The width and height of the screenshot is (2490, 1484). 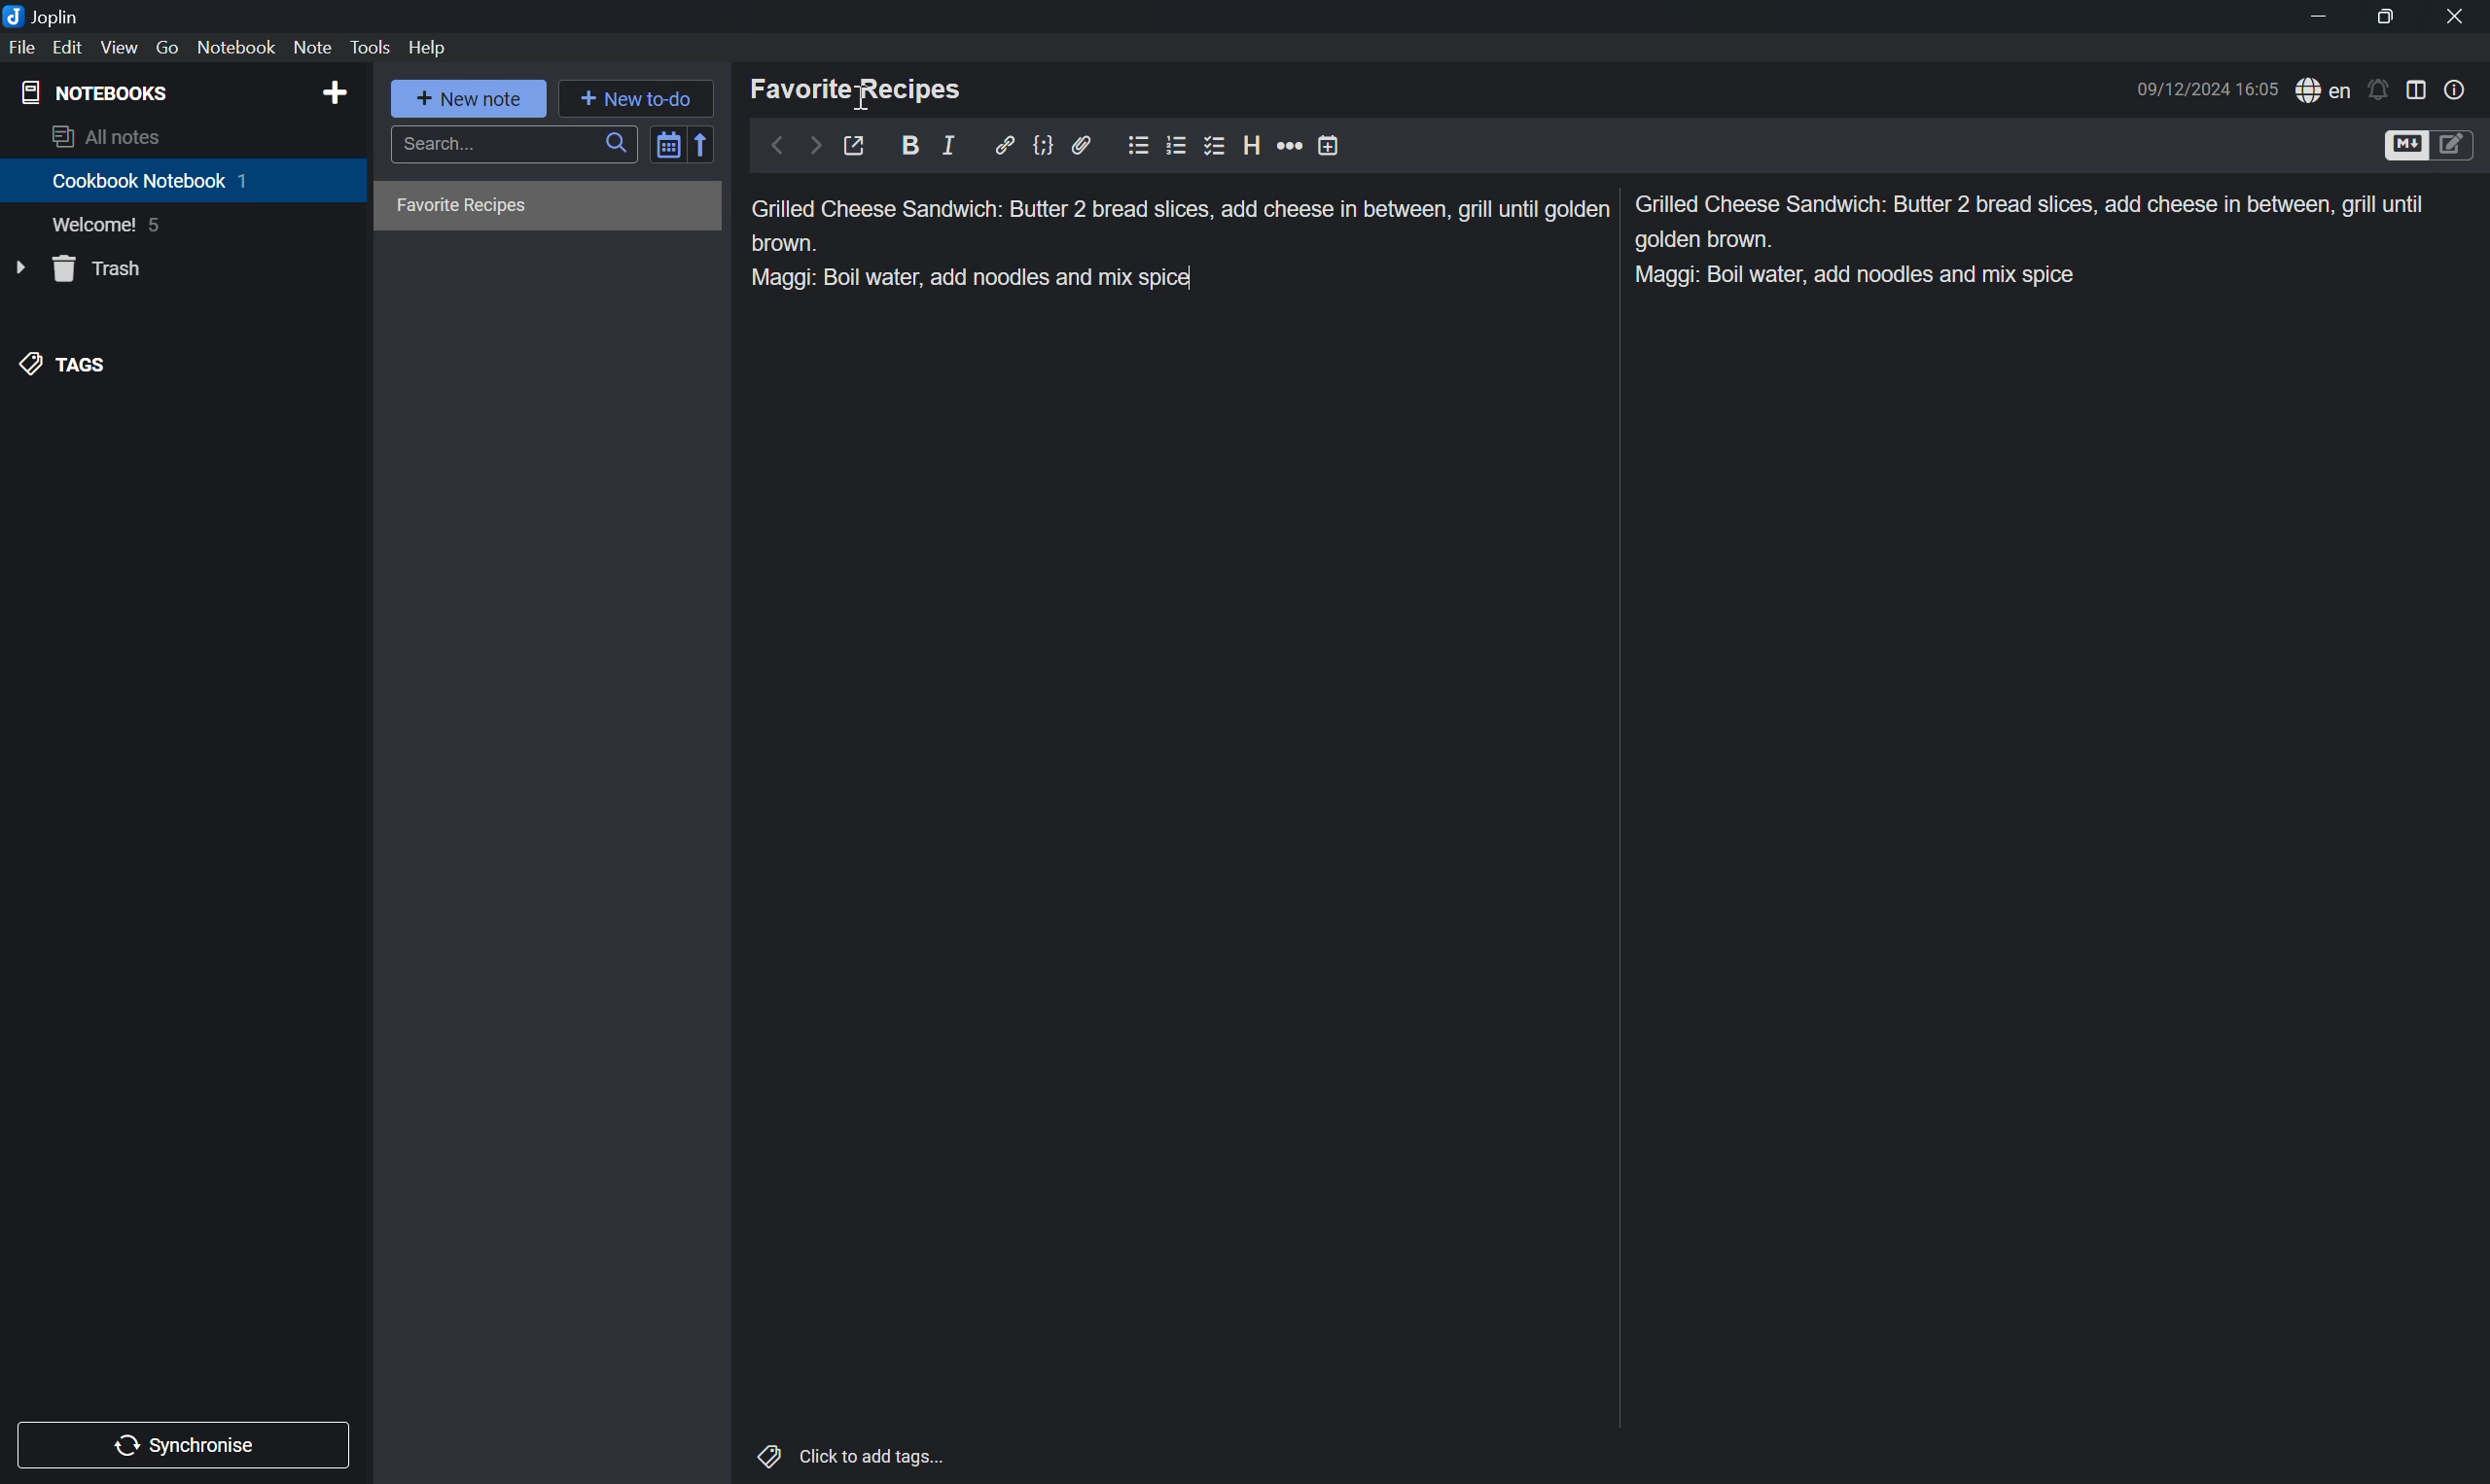 What do you see at coordinates (1048, 144) in the screenshot?
I see `Code block` at bounding box center [1048, 144].